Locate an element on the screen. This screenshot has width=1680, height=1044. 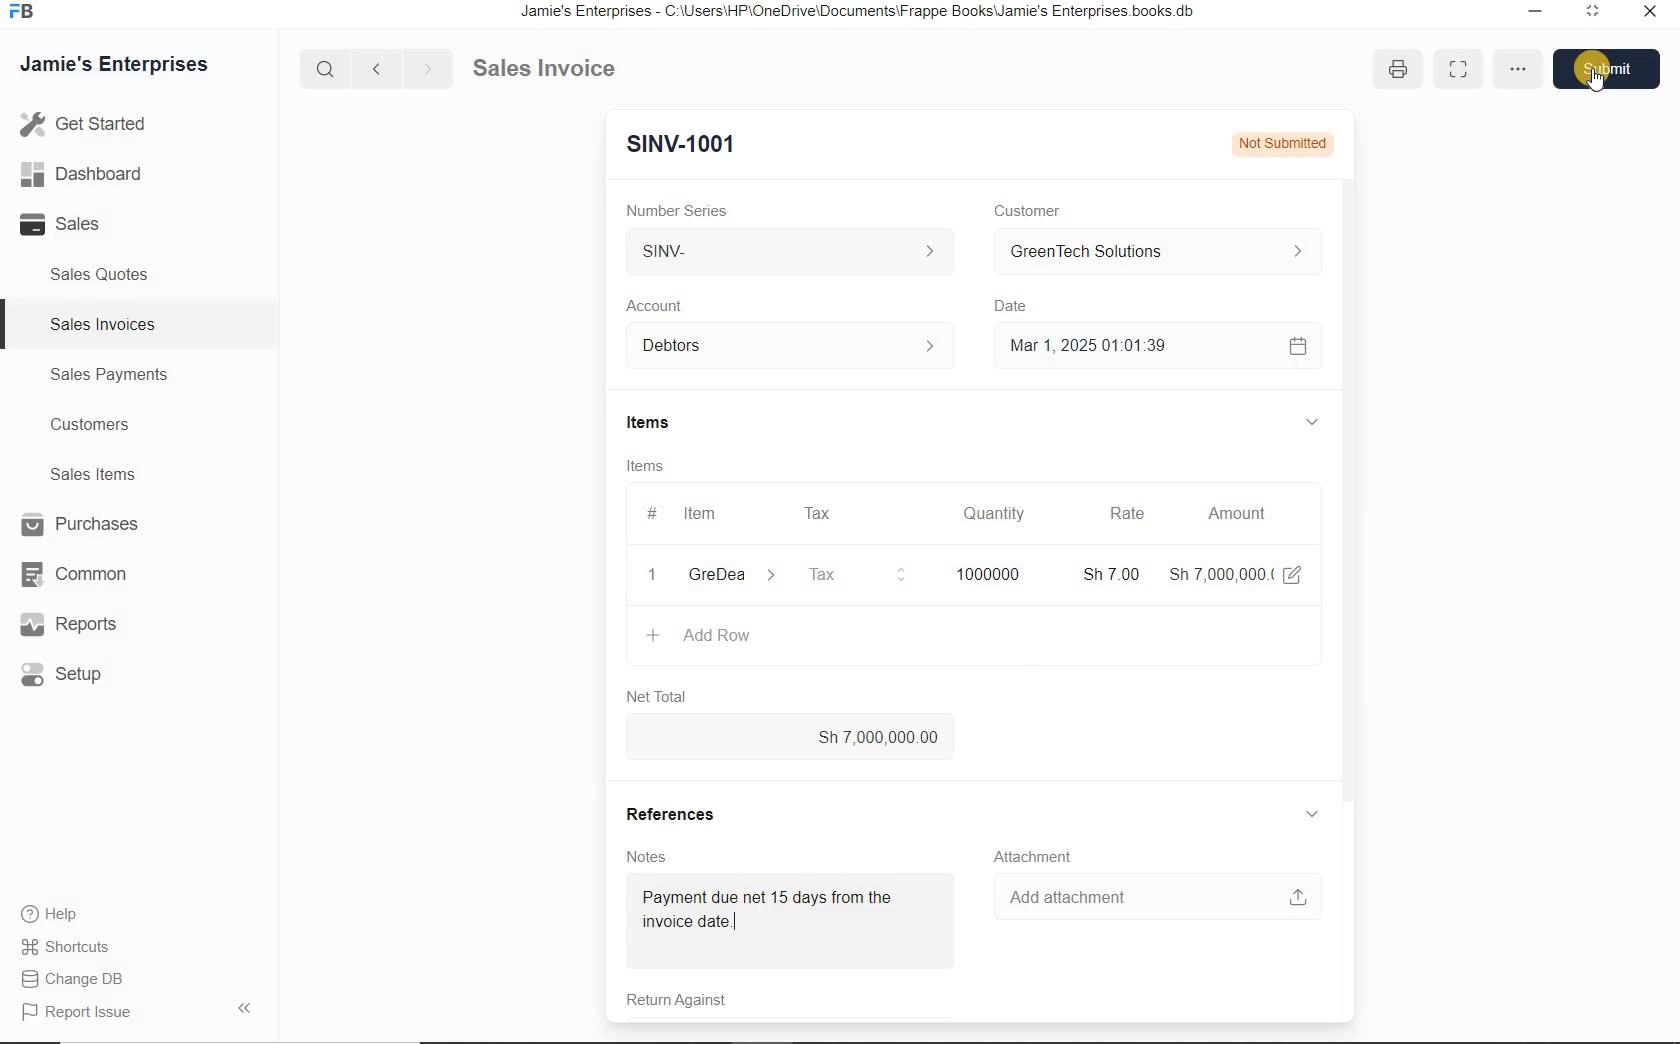
Quantity is located at coordinates (994, 514).